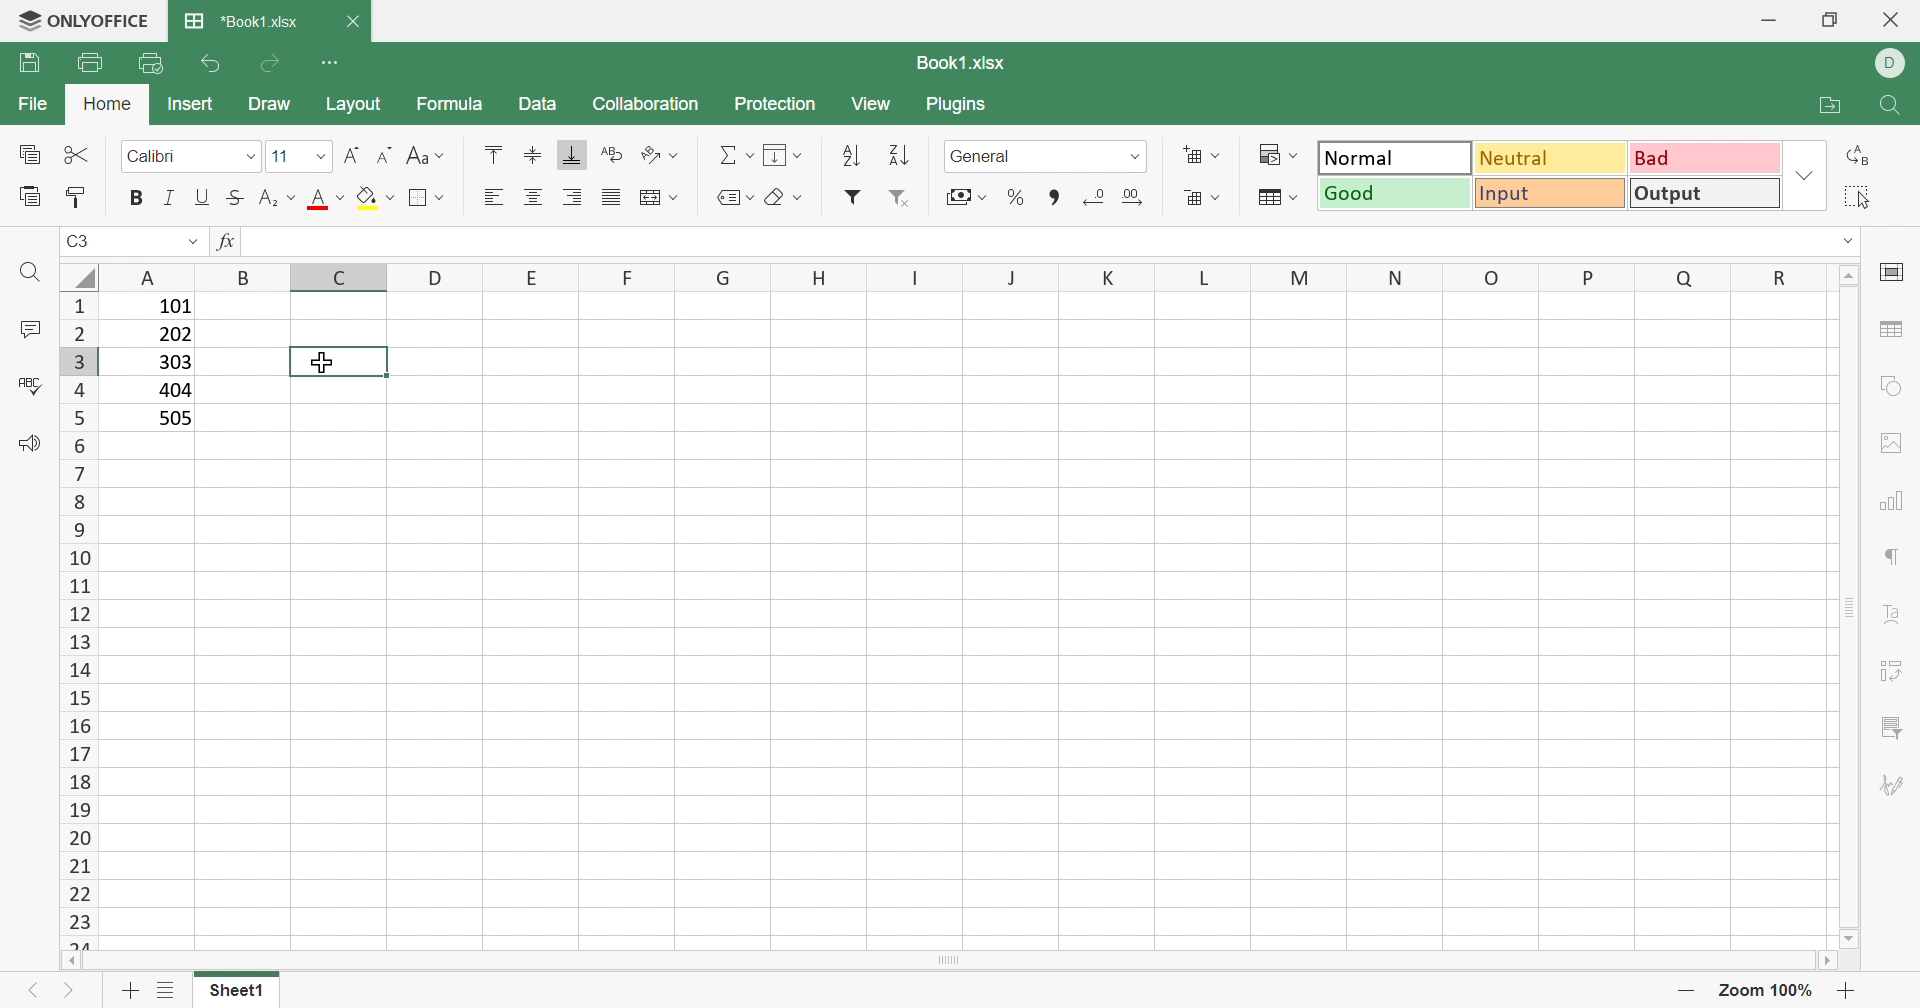 Image resolution: width=1920 pixels, height=1008 pixels. What do you see at coordinates (193, 243) in the screenshot?
I see `Drop Down` at bounding box center [193, 243].